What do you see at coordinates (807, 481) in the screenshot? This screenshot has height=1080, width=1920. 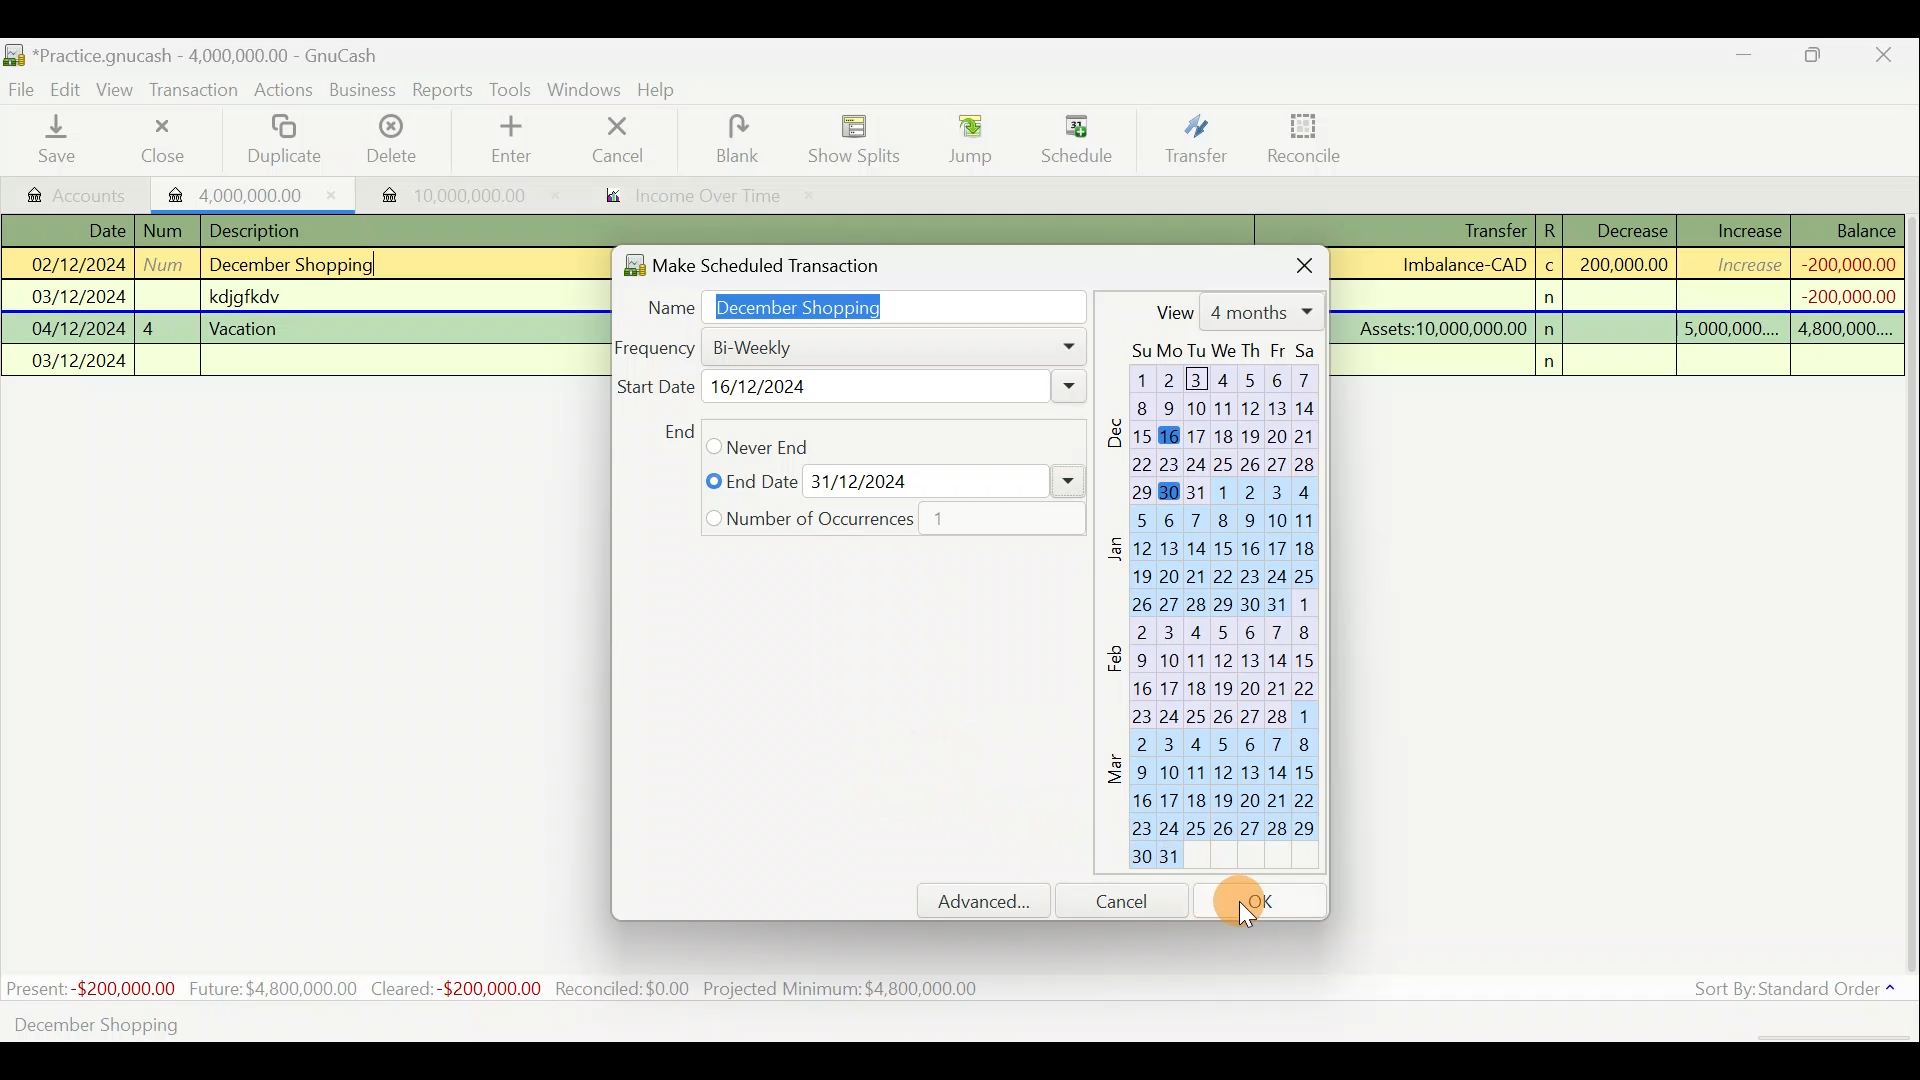 I see `Quarterly` at bounding box center [807, 481].